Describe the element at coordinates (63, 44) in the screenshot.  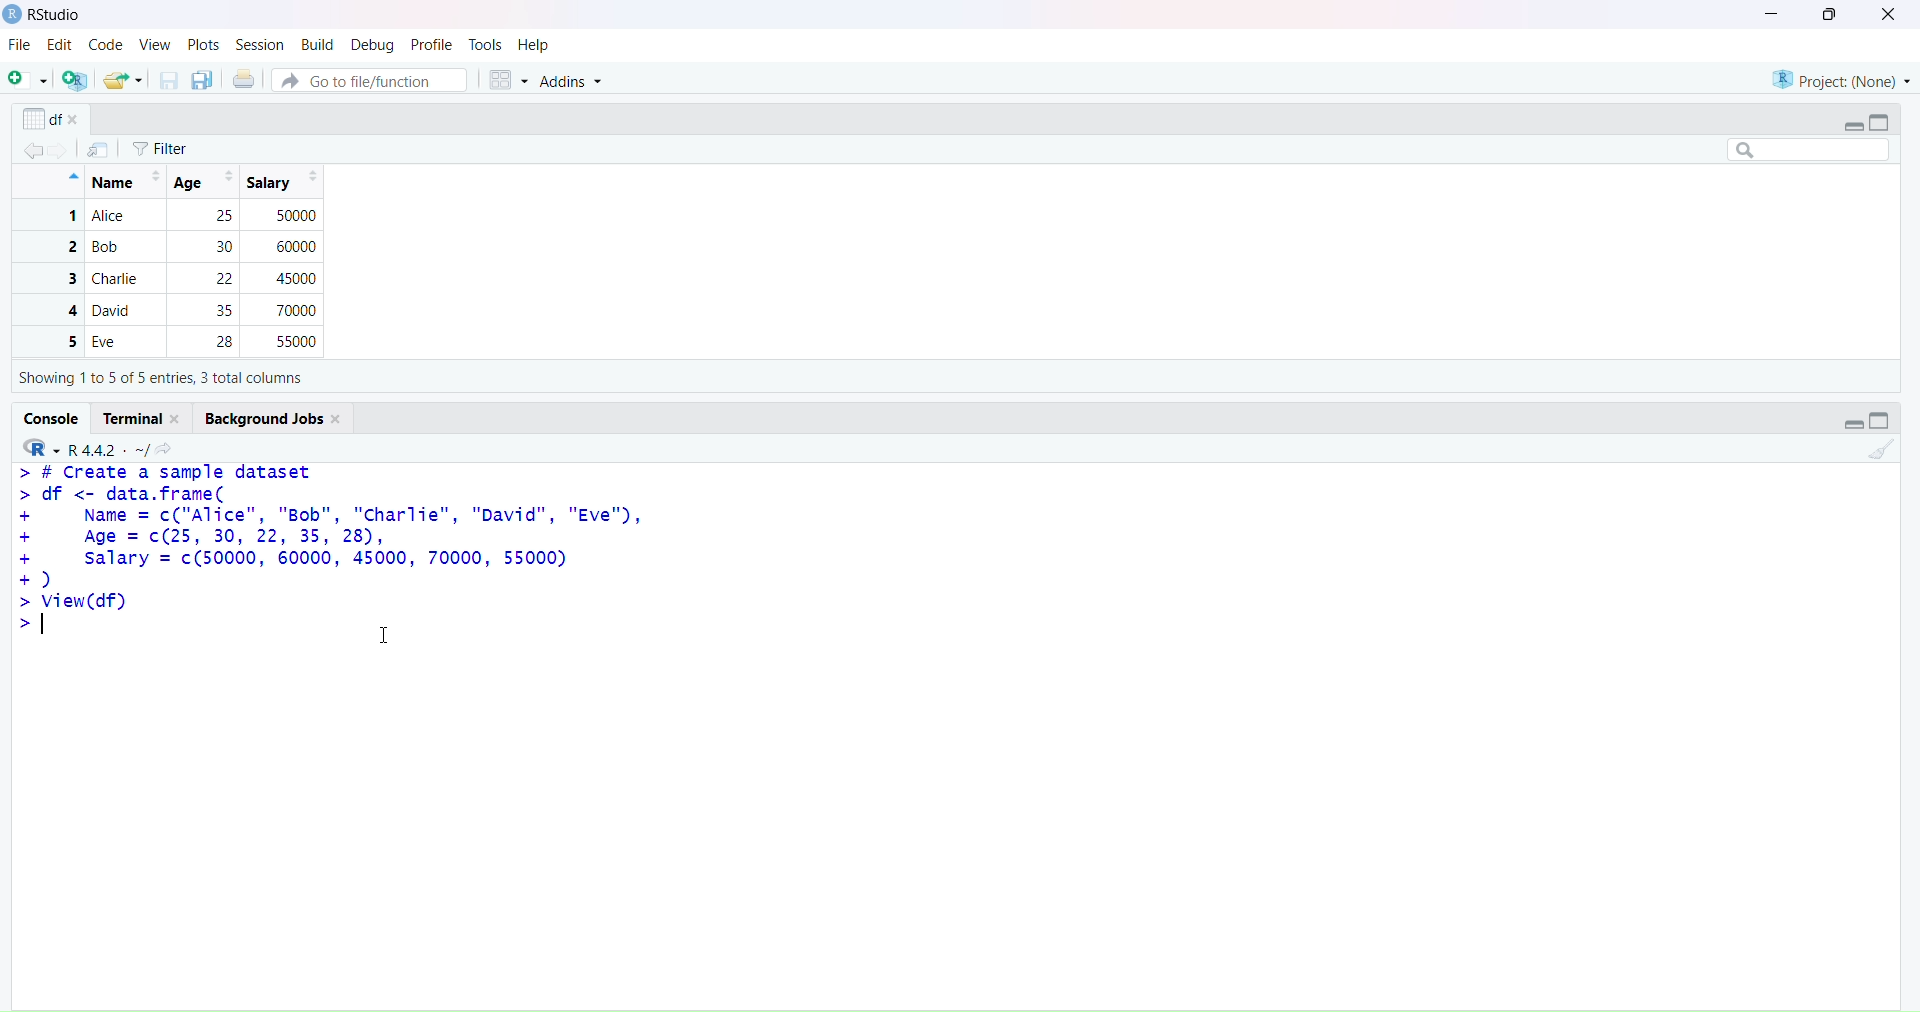
I see `edit` at that location.